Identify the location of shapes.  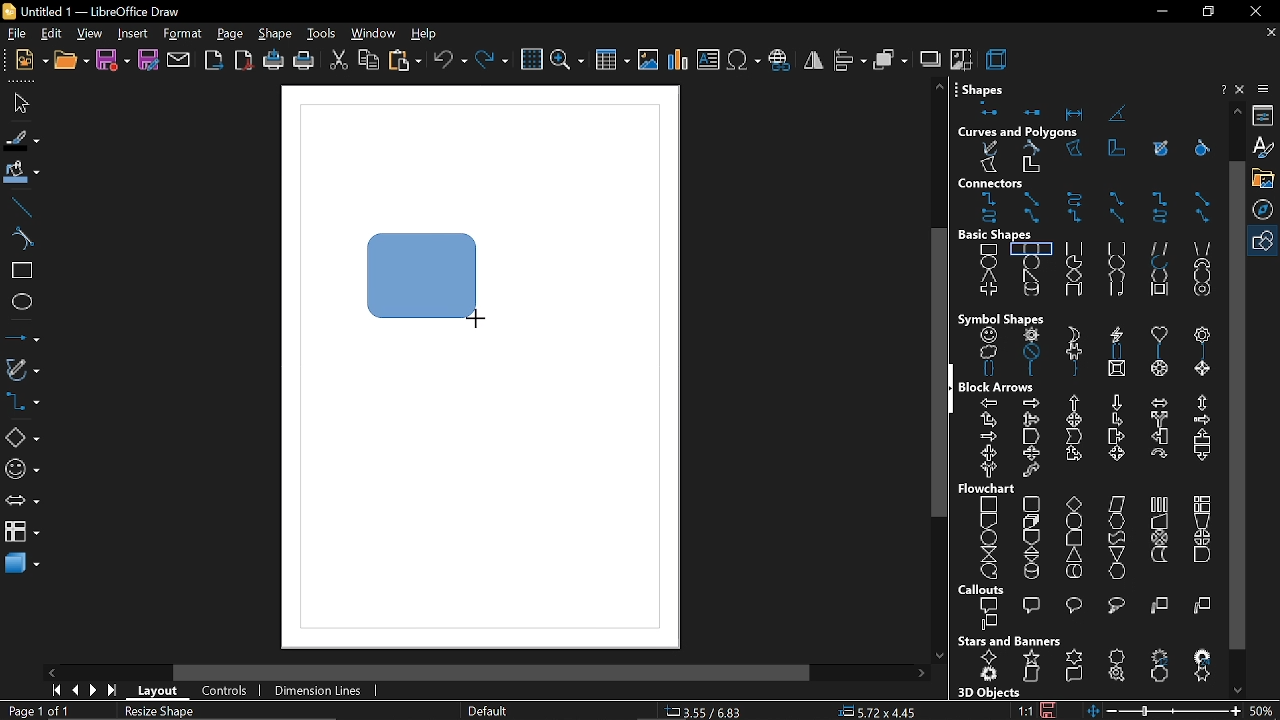
(1081, 110).